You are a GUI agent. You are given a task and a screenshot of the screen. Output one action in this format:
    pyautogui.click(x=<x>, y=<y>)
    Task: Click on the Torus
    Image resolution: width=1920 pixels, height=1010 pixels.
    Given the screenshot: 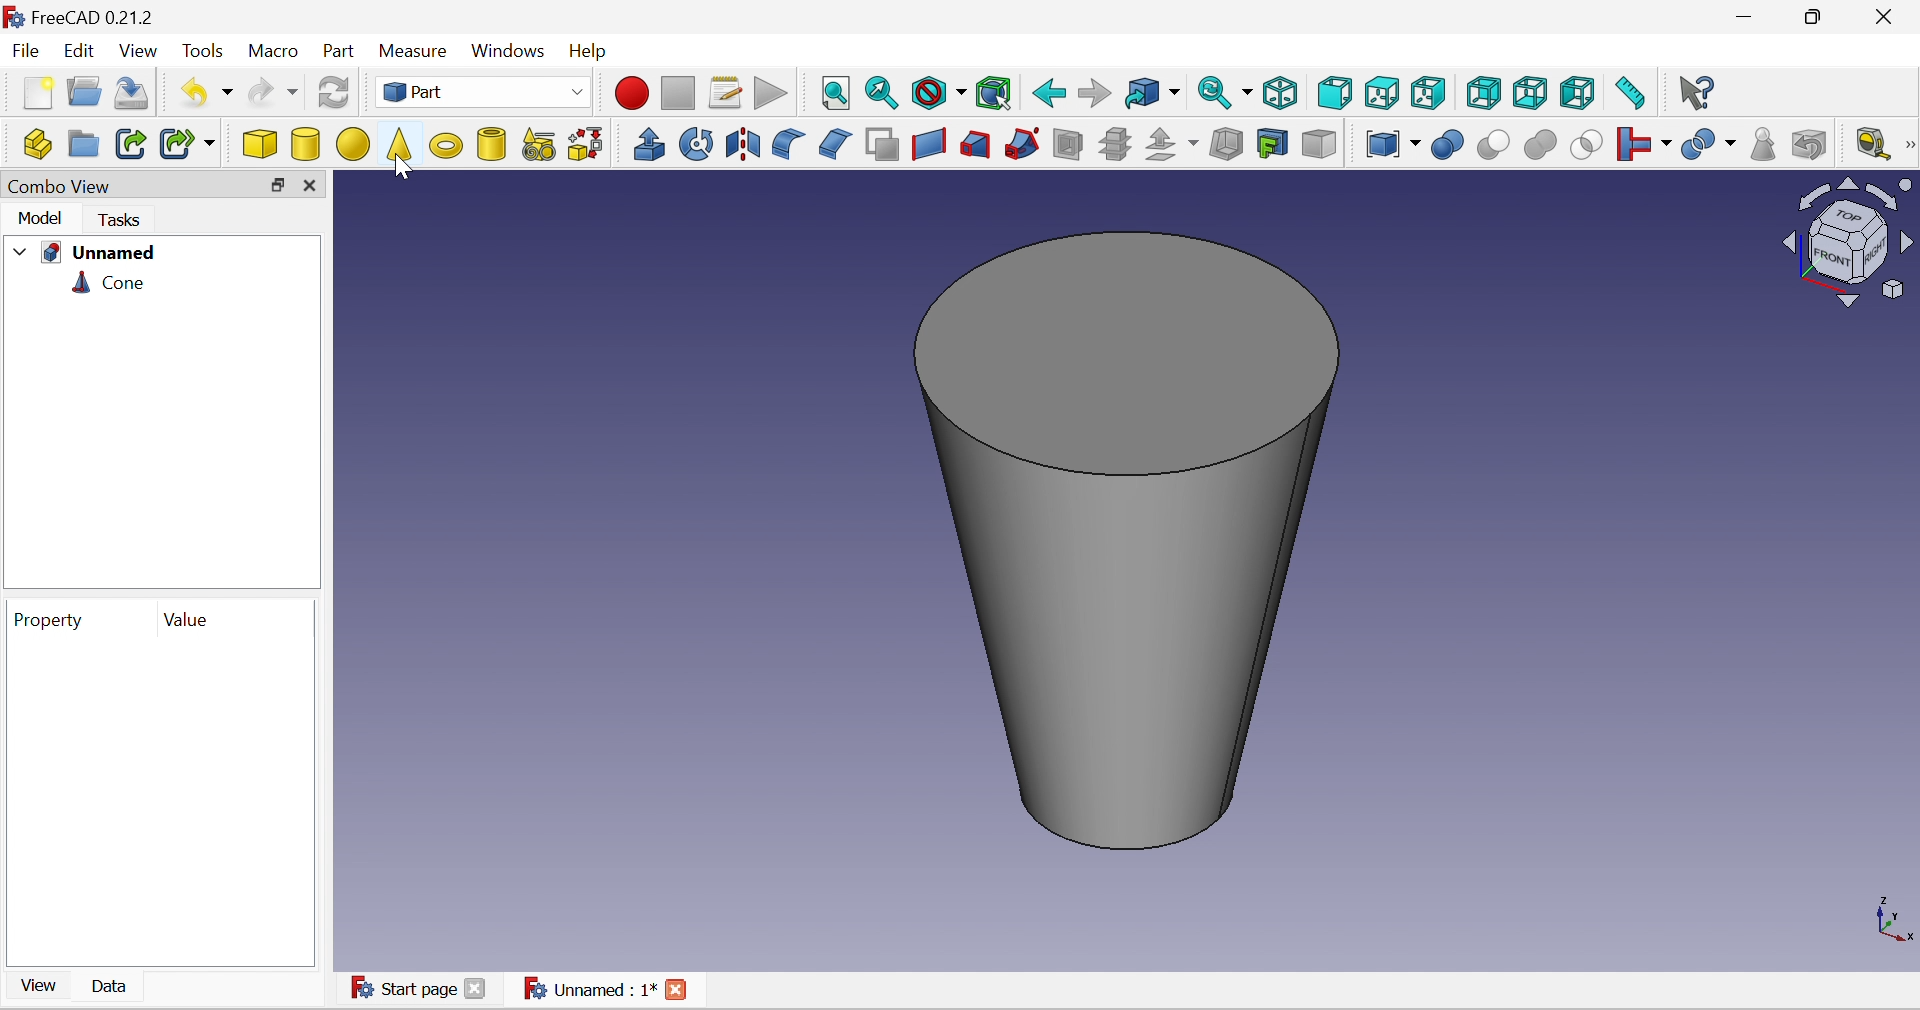 What is the action you would take?
    pyautogui.click(x=449, y=147)
    